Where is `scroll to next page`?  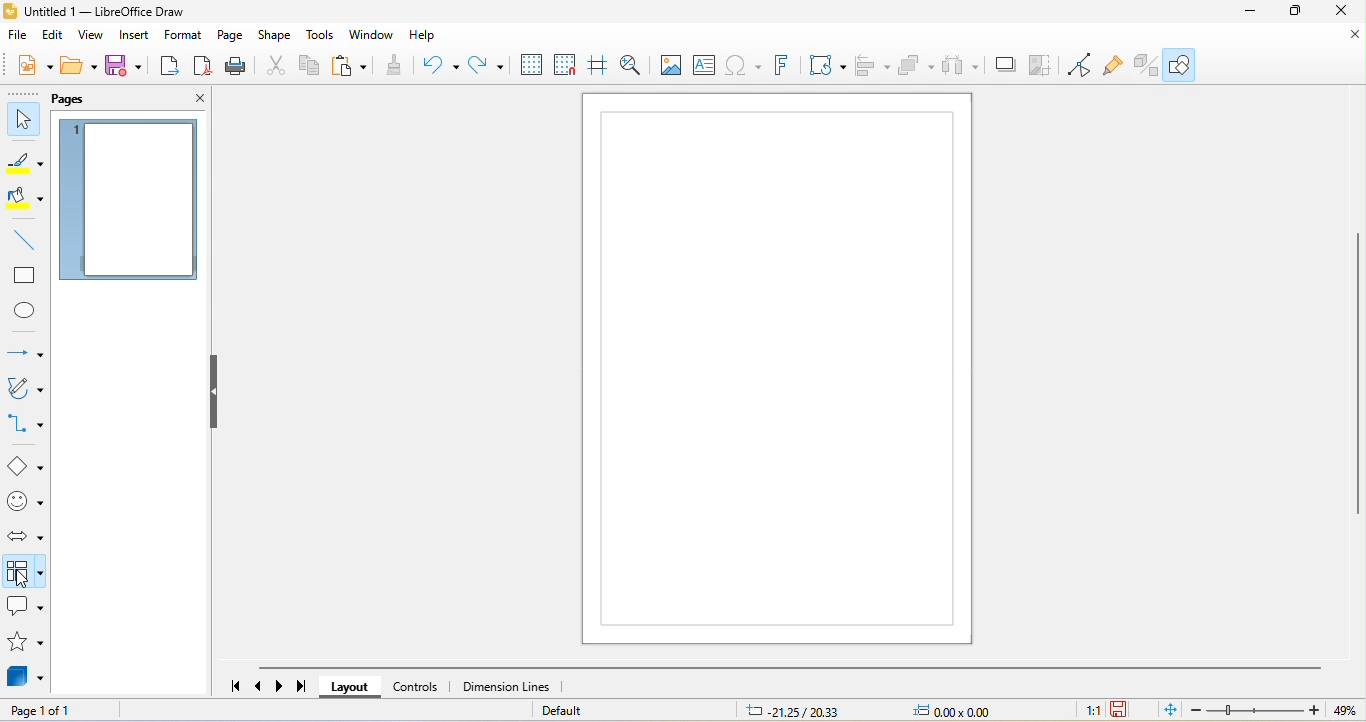
scroll to next page is located at coordinates (284, 685).